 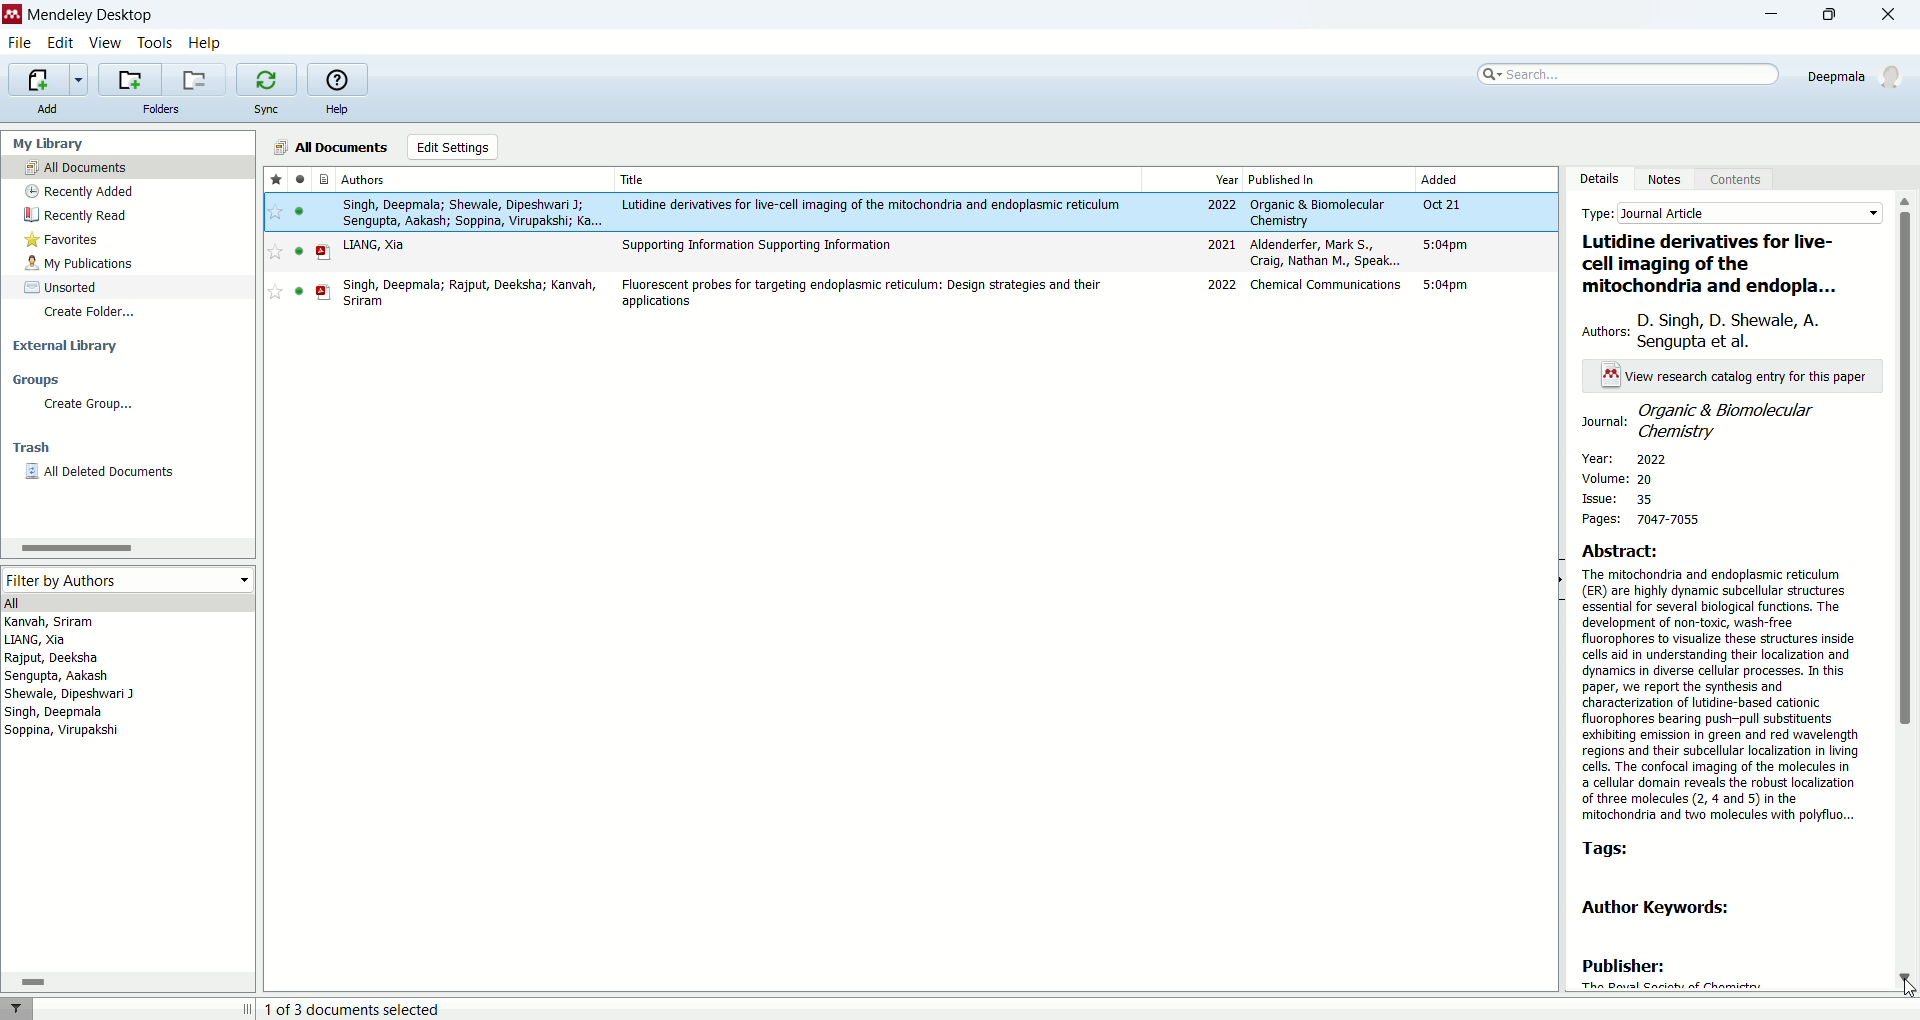 What do you see at coordinates (51, 622) in the screenshot?
I see `kanvah, sriram` at bounding box center [51, 622].